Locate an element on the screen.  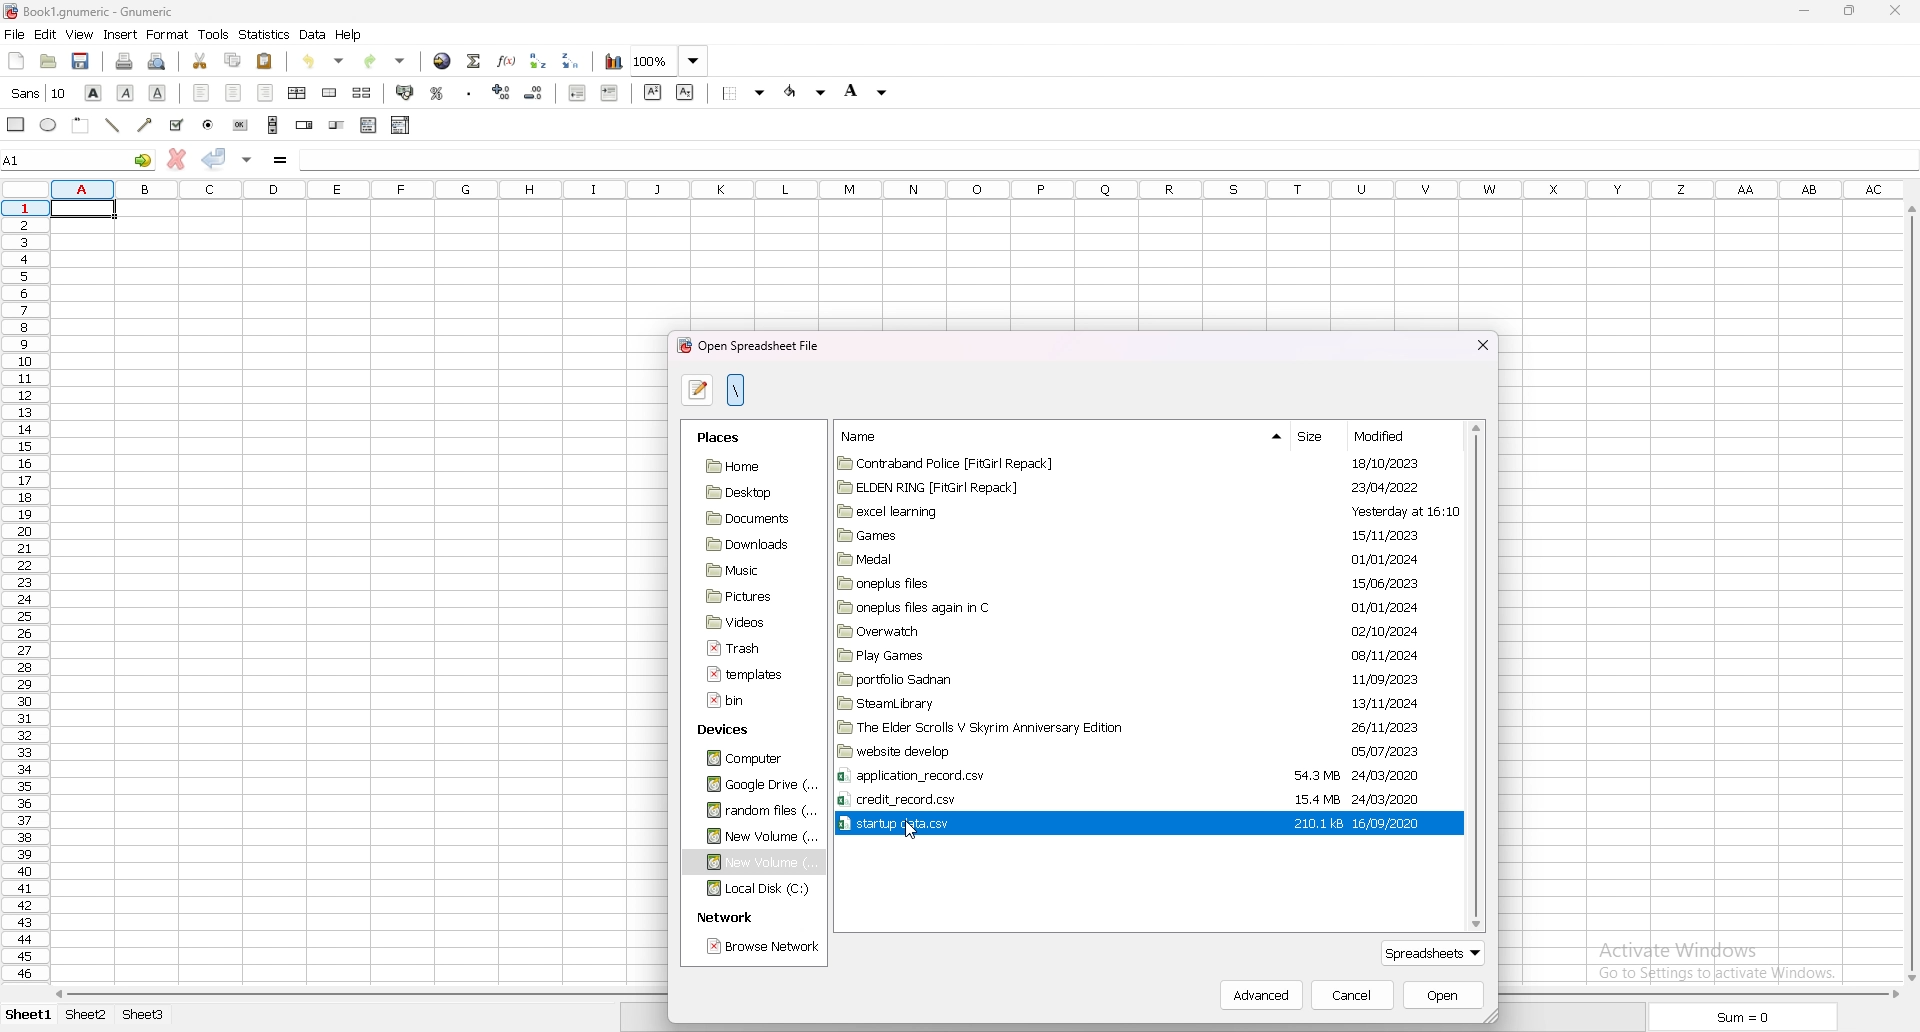
decrease decimals is located at coordinates (536, 92).